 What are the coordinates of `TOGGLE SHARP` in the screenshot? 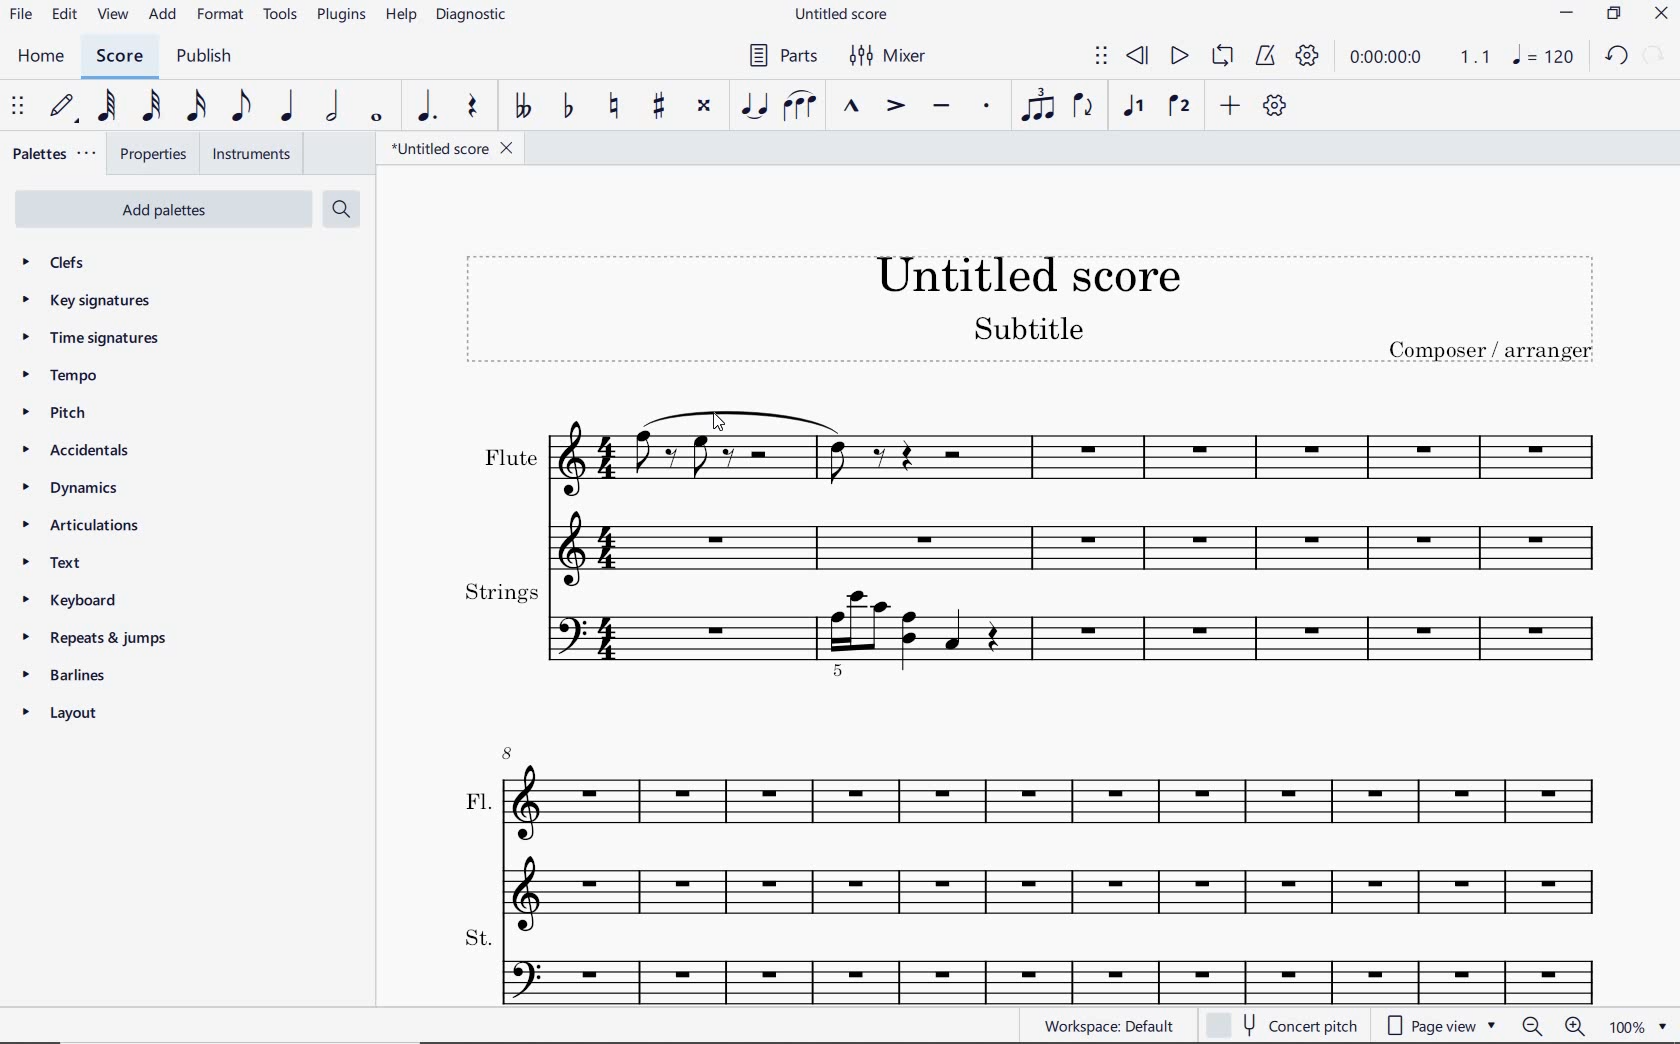 It's located at (656, 107).